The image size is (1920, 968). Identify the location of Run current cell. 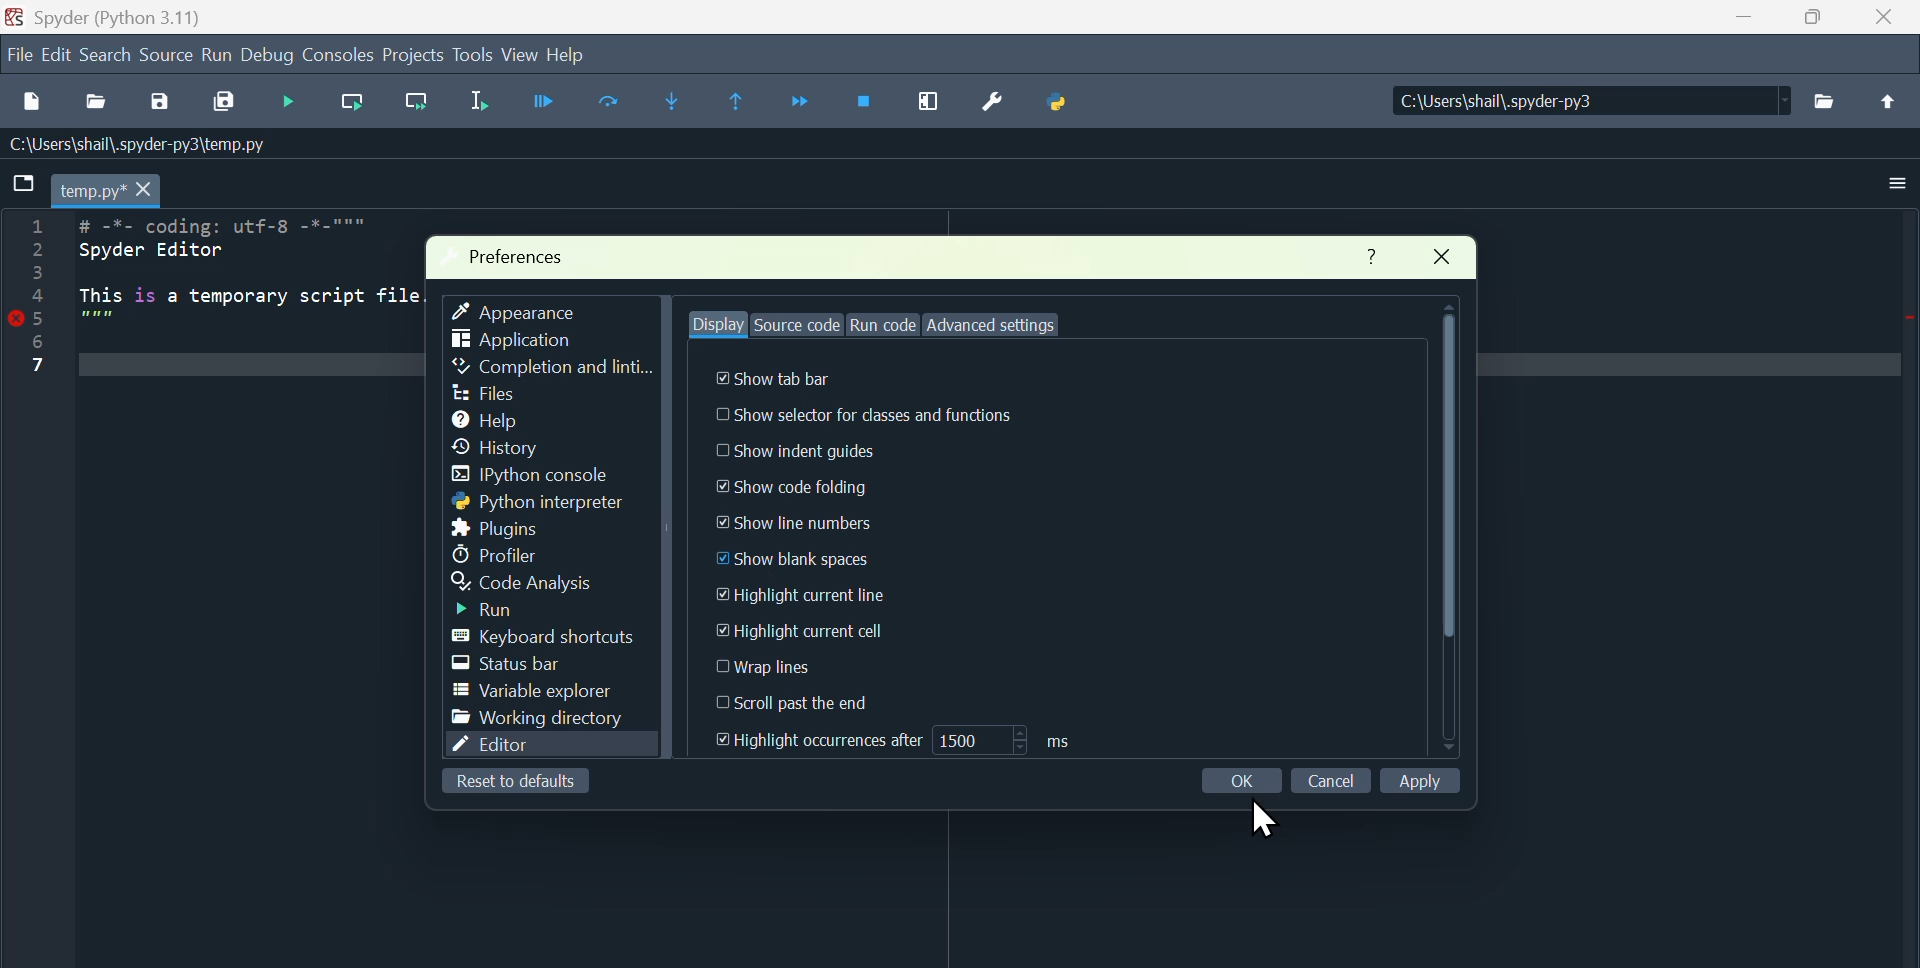
(611, 104).